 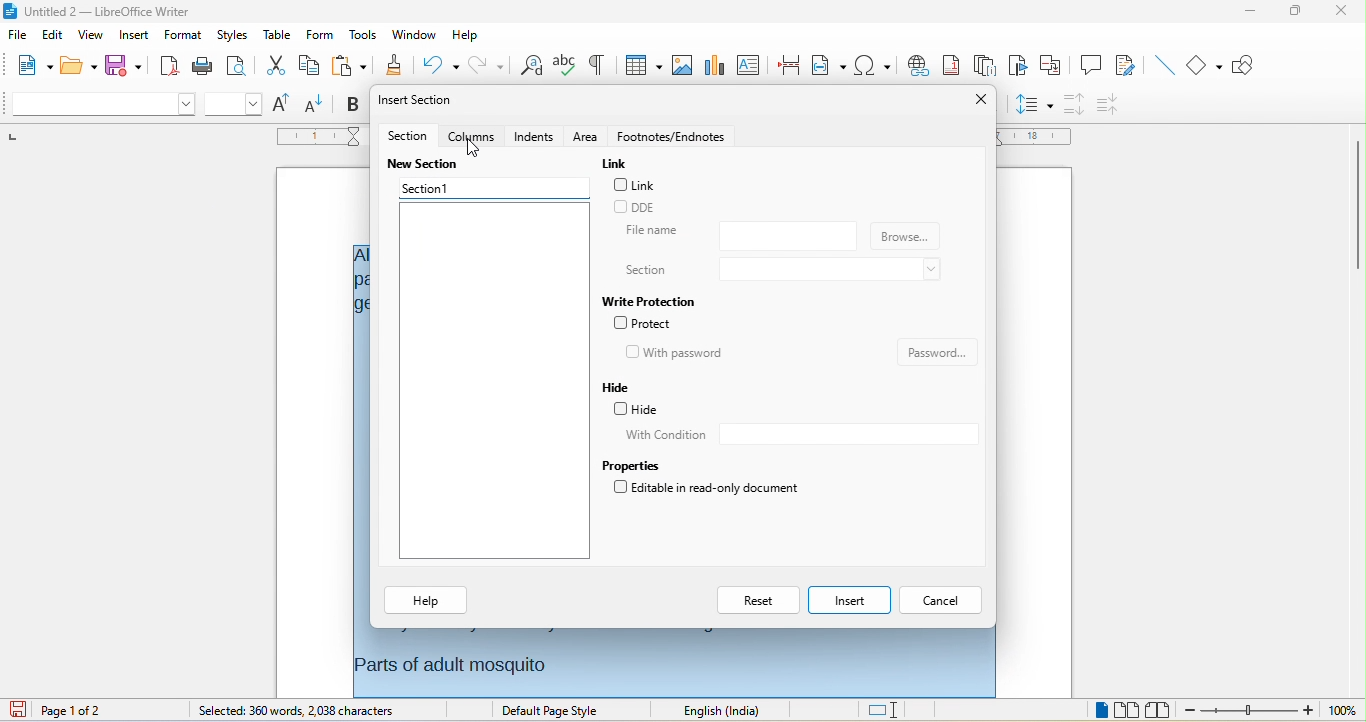 I want to click on bookmark, so click(x=1017, y=68).